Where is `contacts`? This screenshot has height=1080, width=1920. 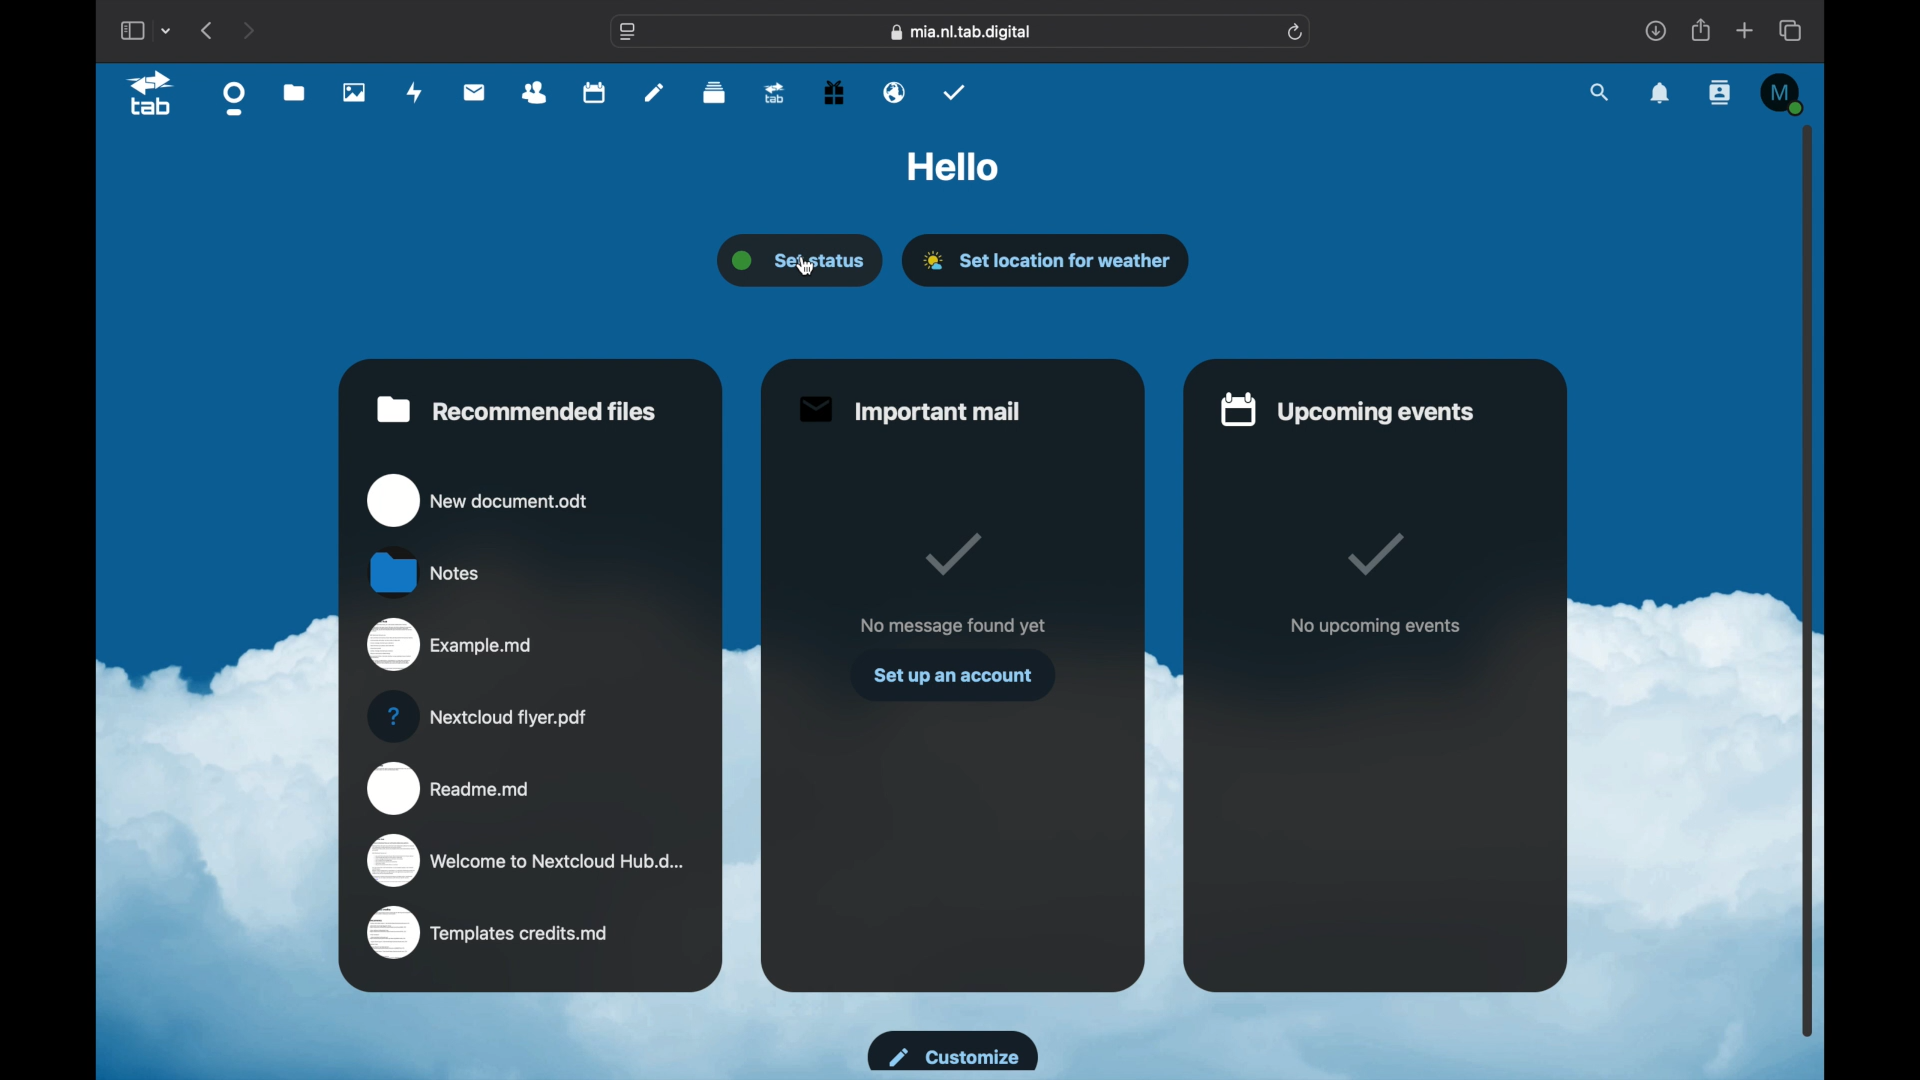 contacts is located at coordinates (1721, 92).